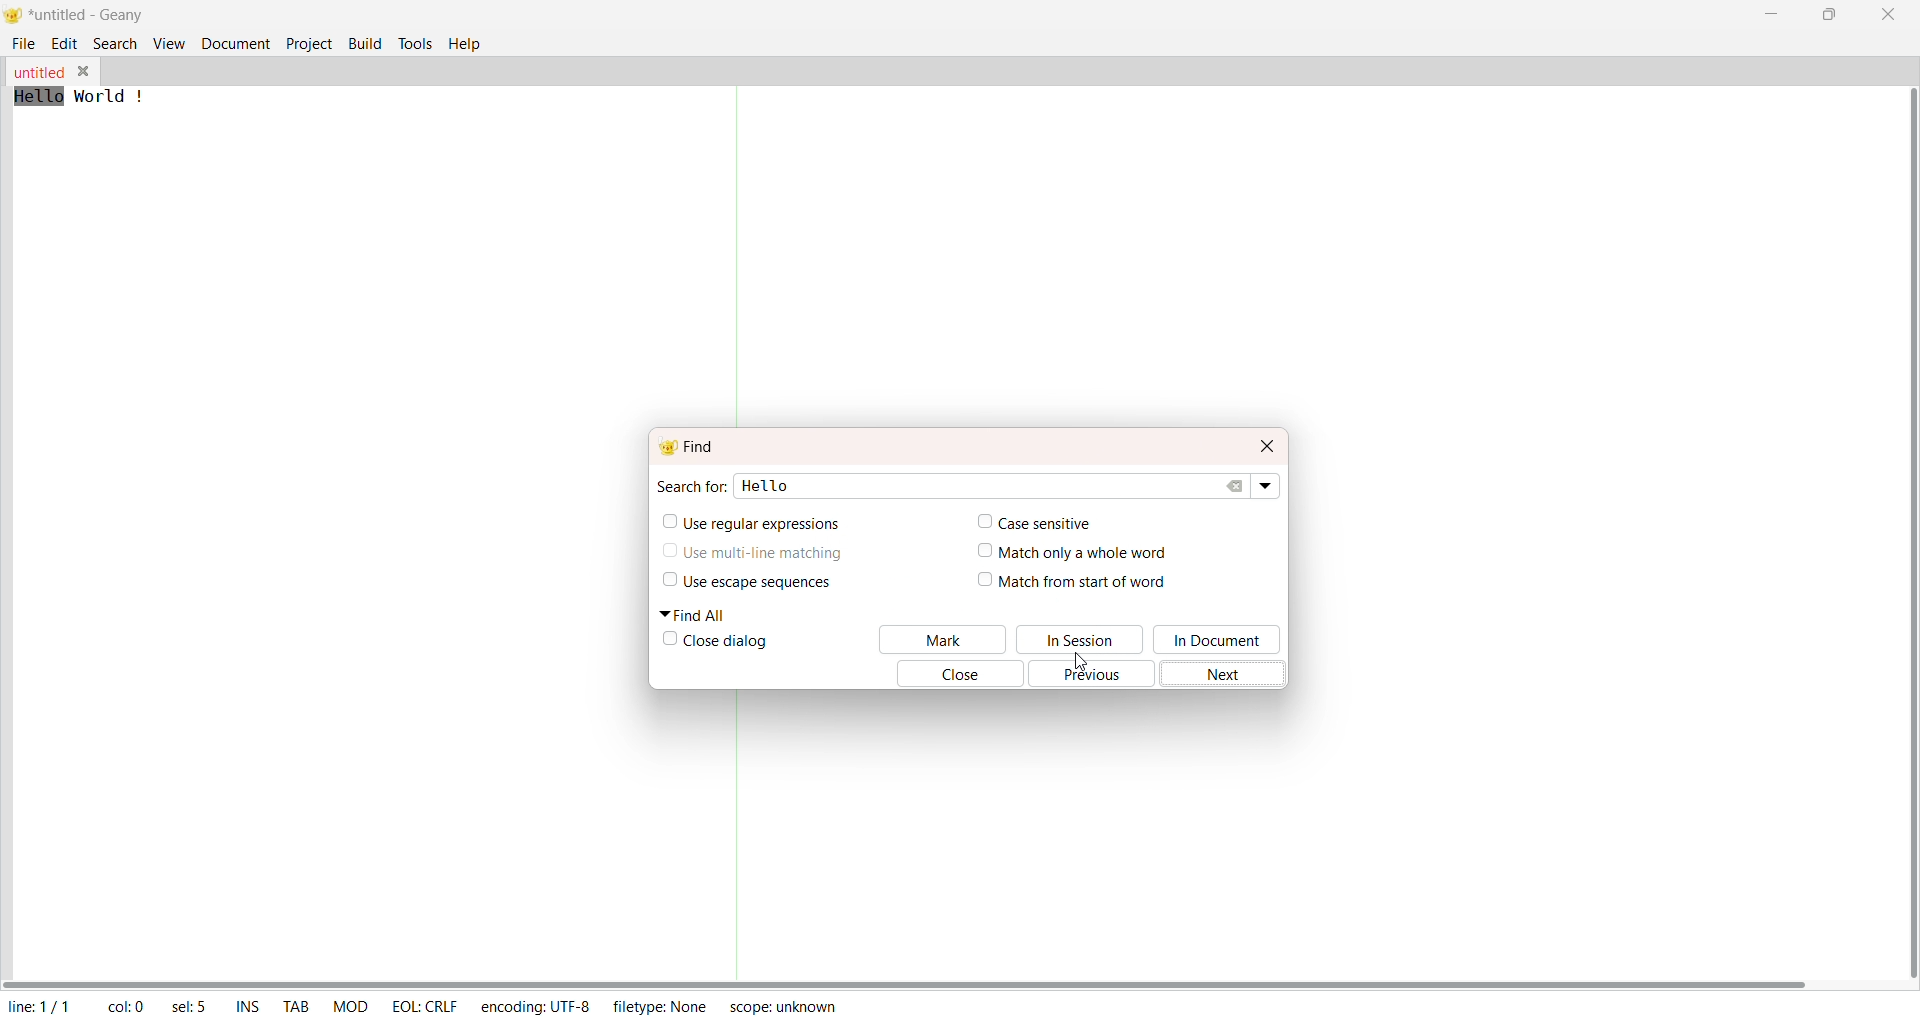  I want to click on Title, so click(91, 17).